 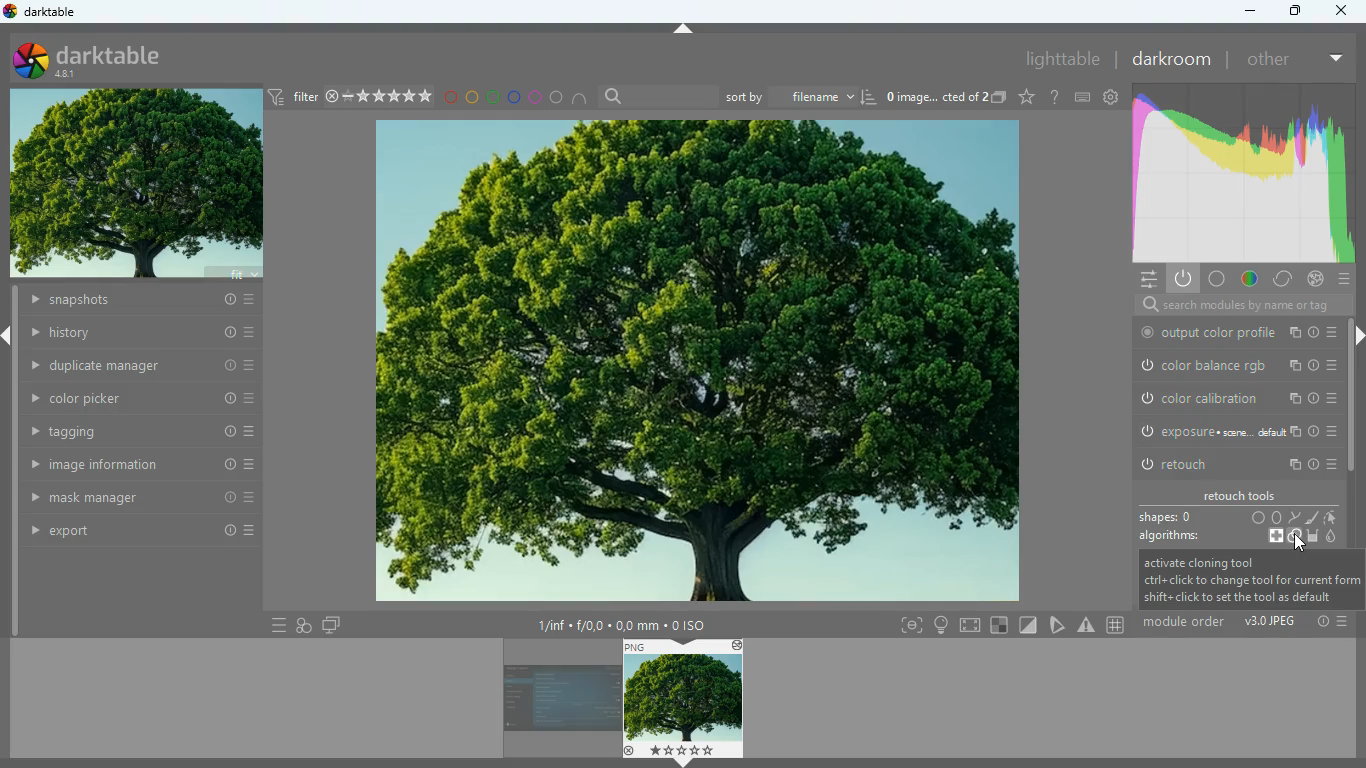 What do you see at coordinates (1342, 620) in the screenshot?
I see `menu` at bounding box center [1342, 620].